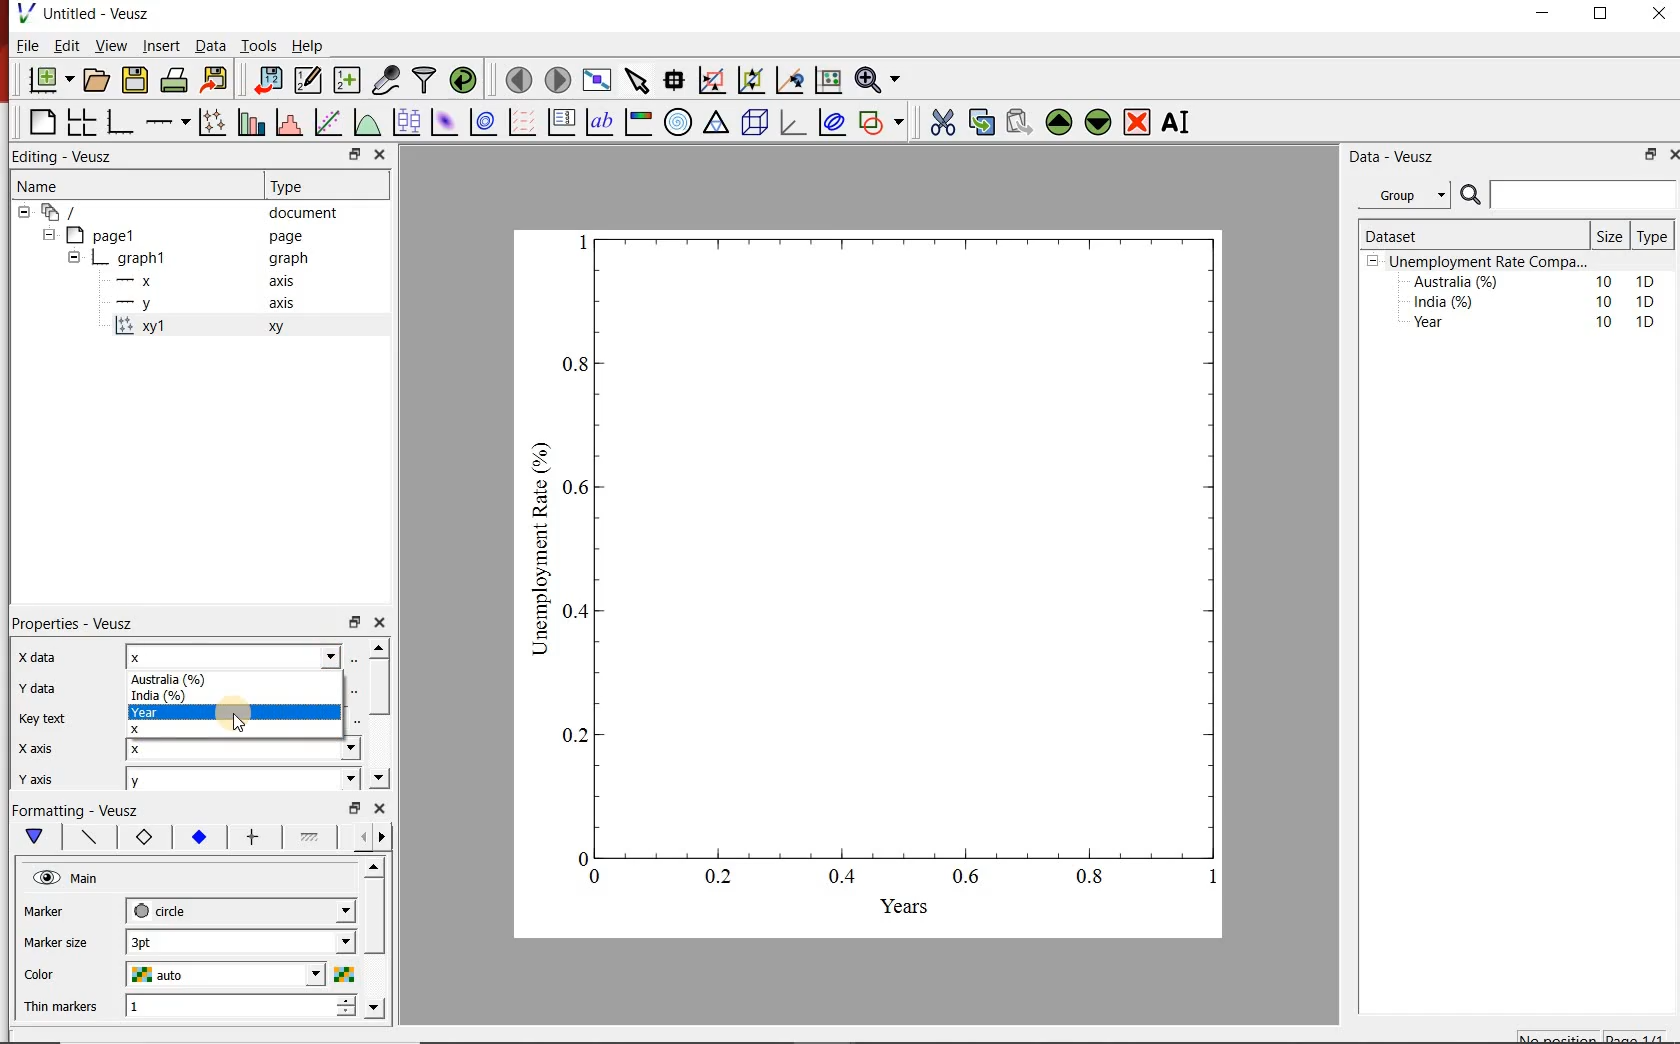 This screenshot has height=1044, width=1680. What do you see at coordinates (1674, 153) in the screenshot?
I see `close` at bounding box center [1674, 153].